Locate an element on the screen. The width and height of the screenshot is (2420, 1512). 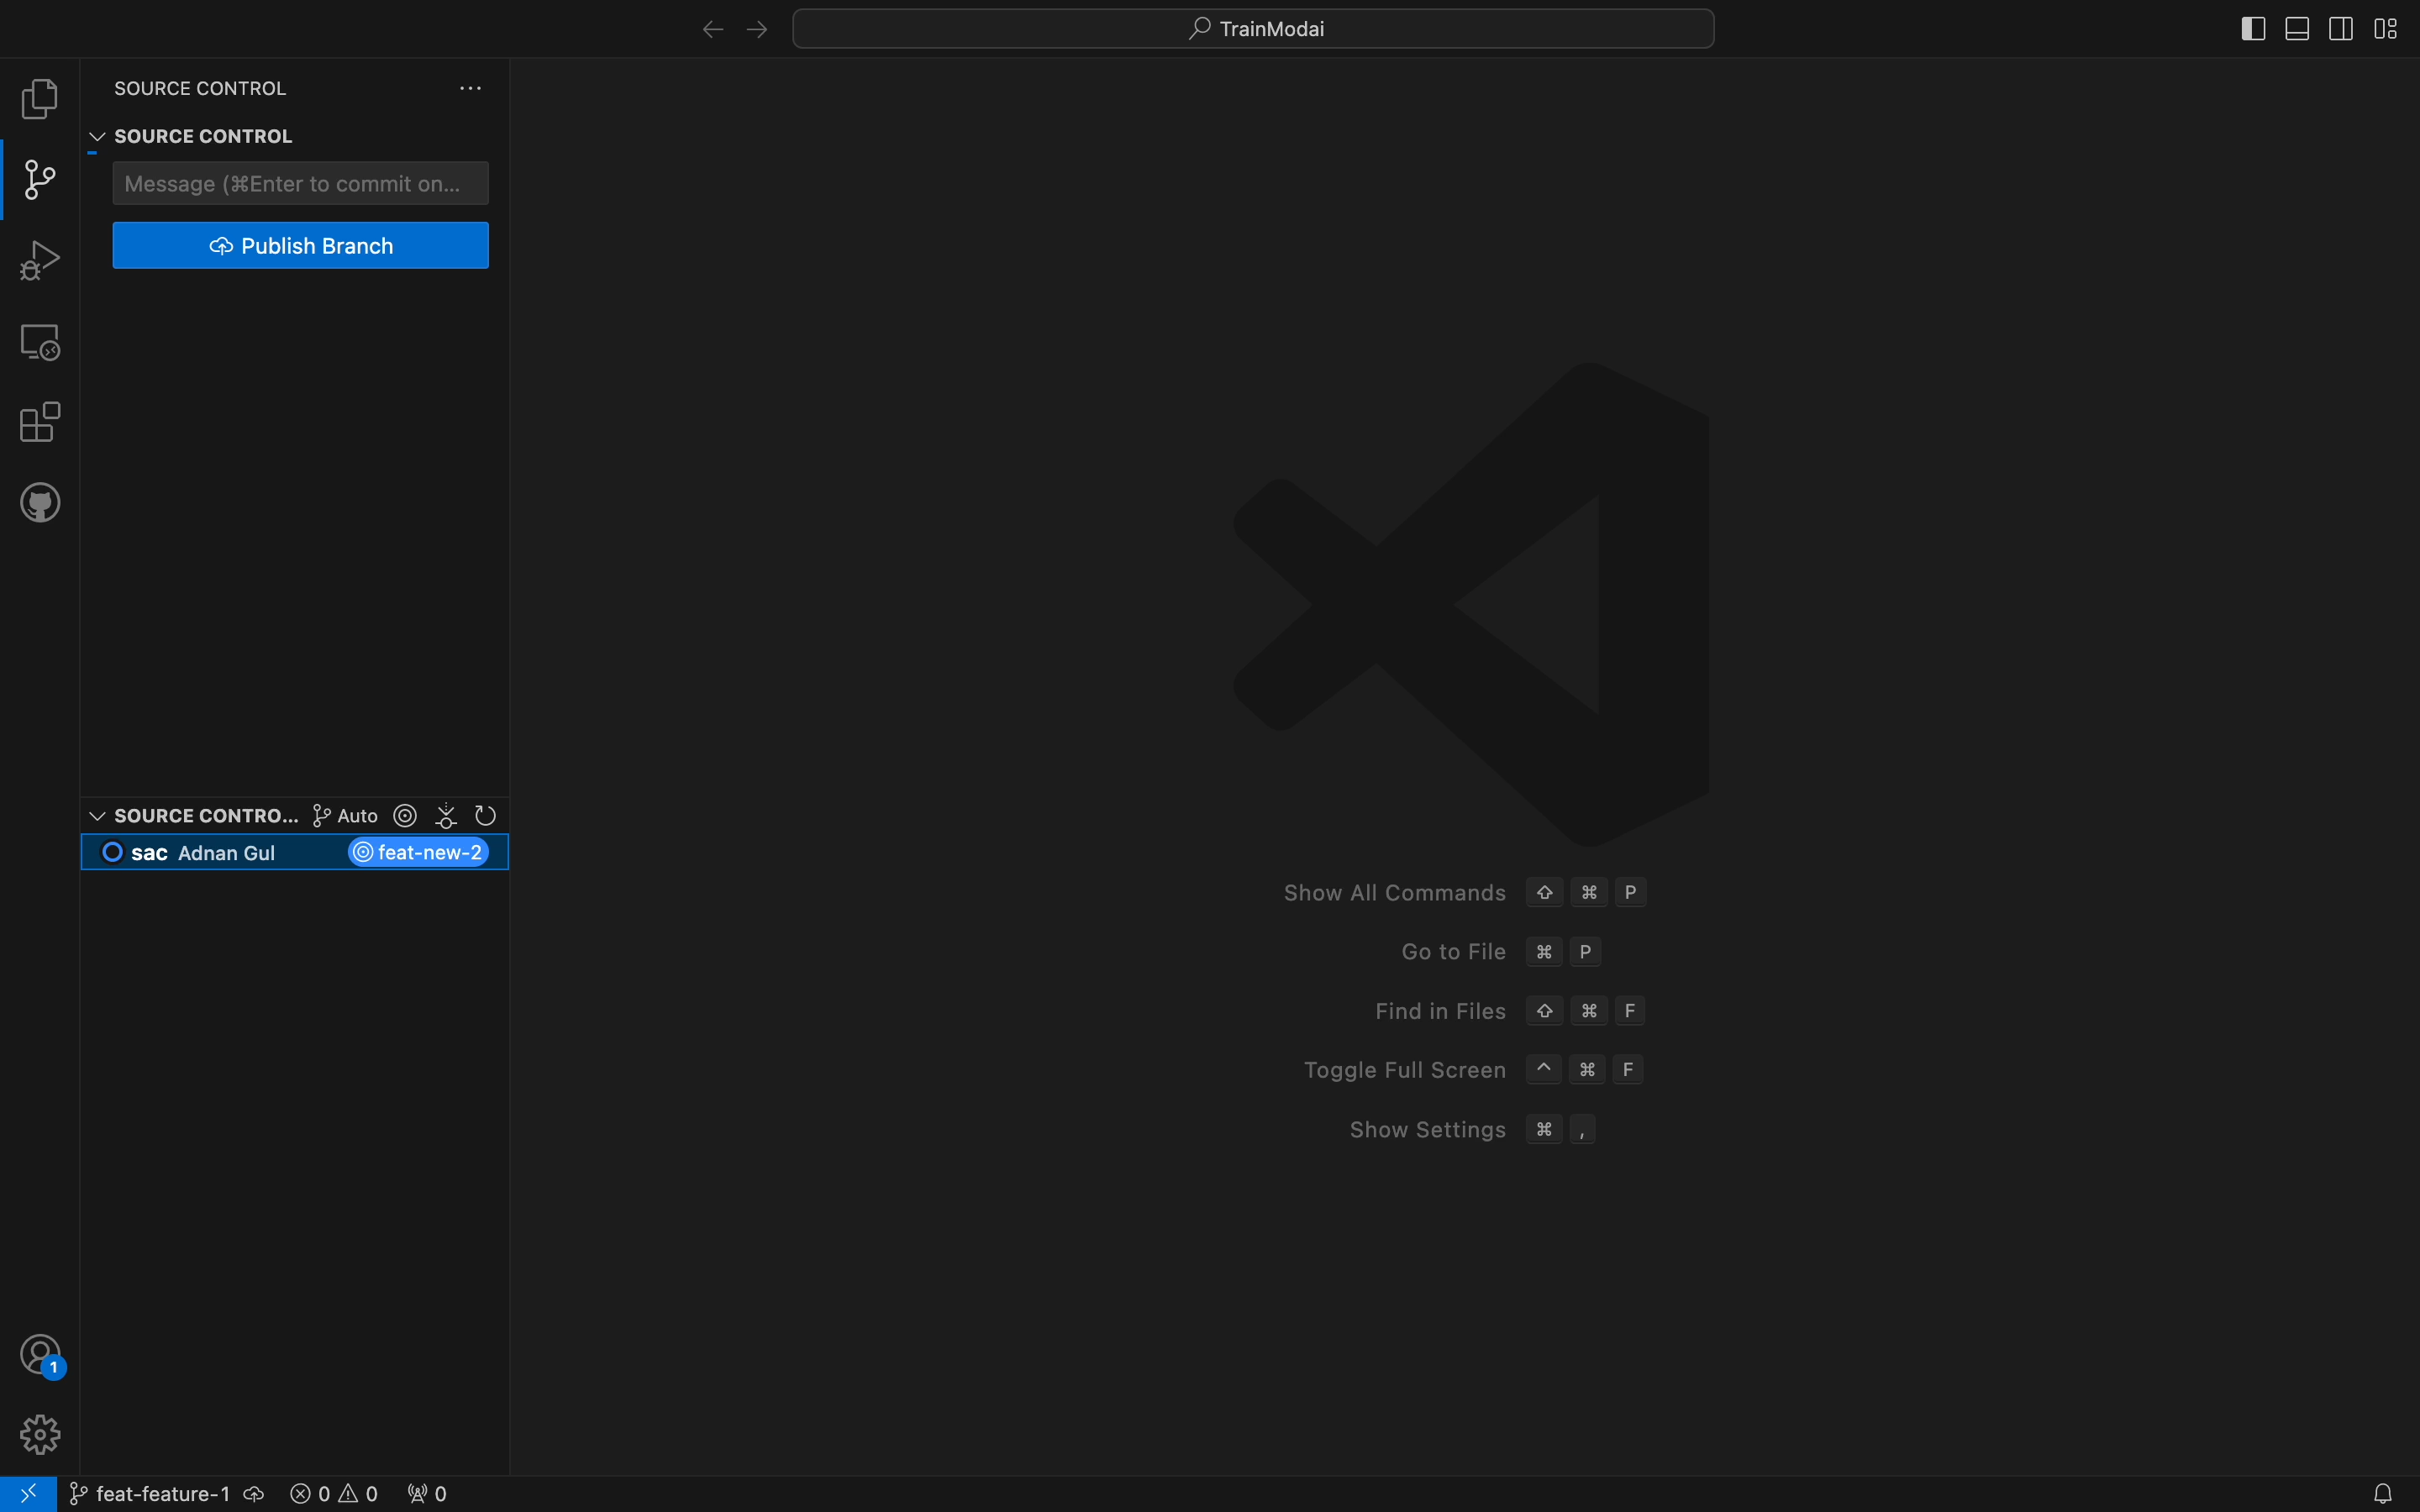
remote is located at coordinates (42, 340).